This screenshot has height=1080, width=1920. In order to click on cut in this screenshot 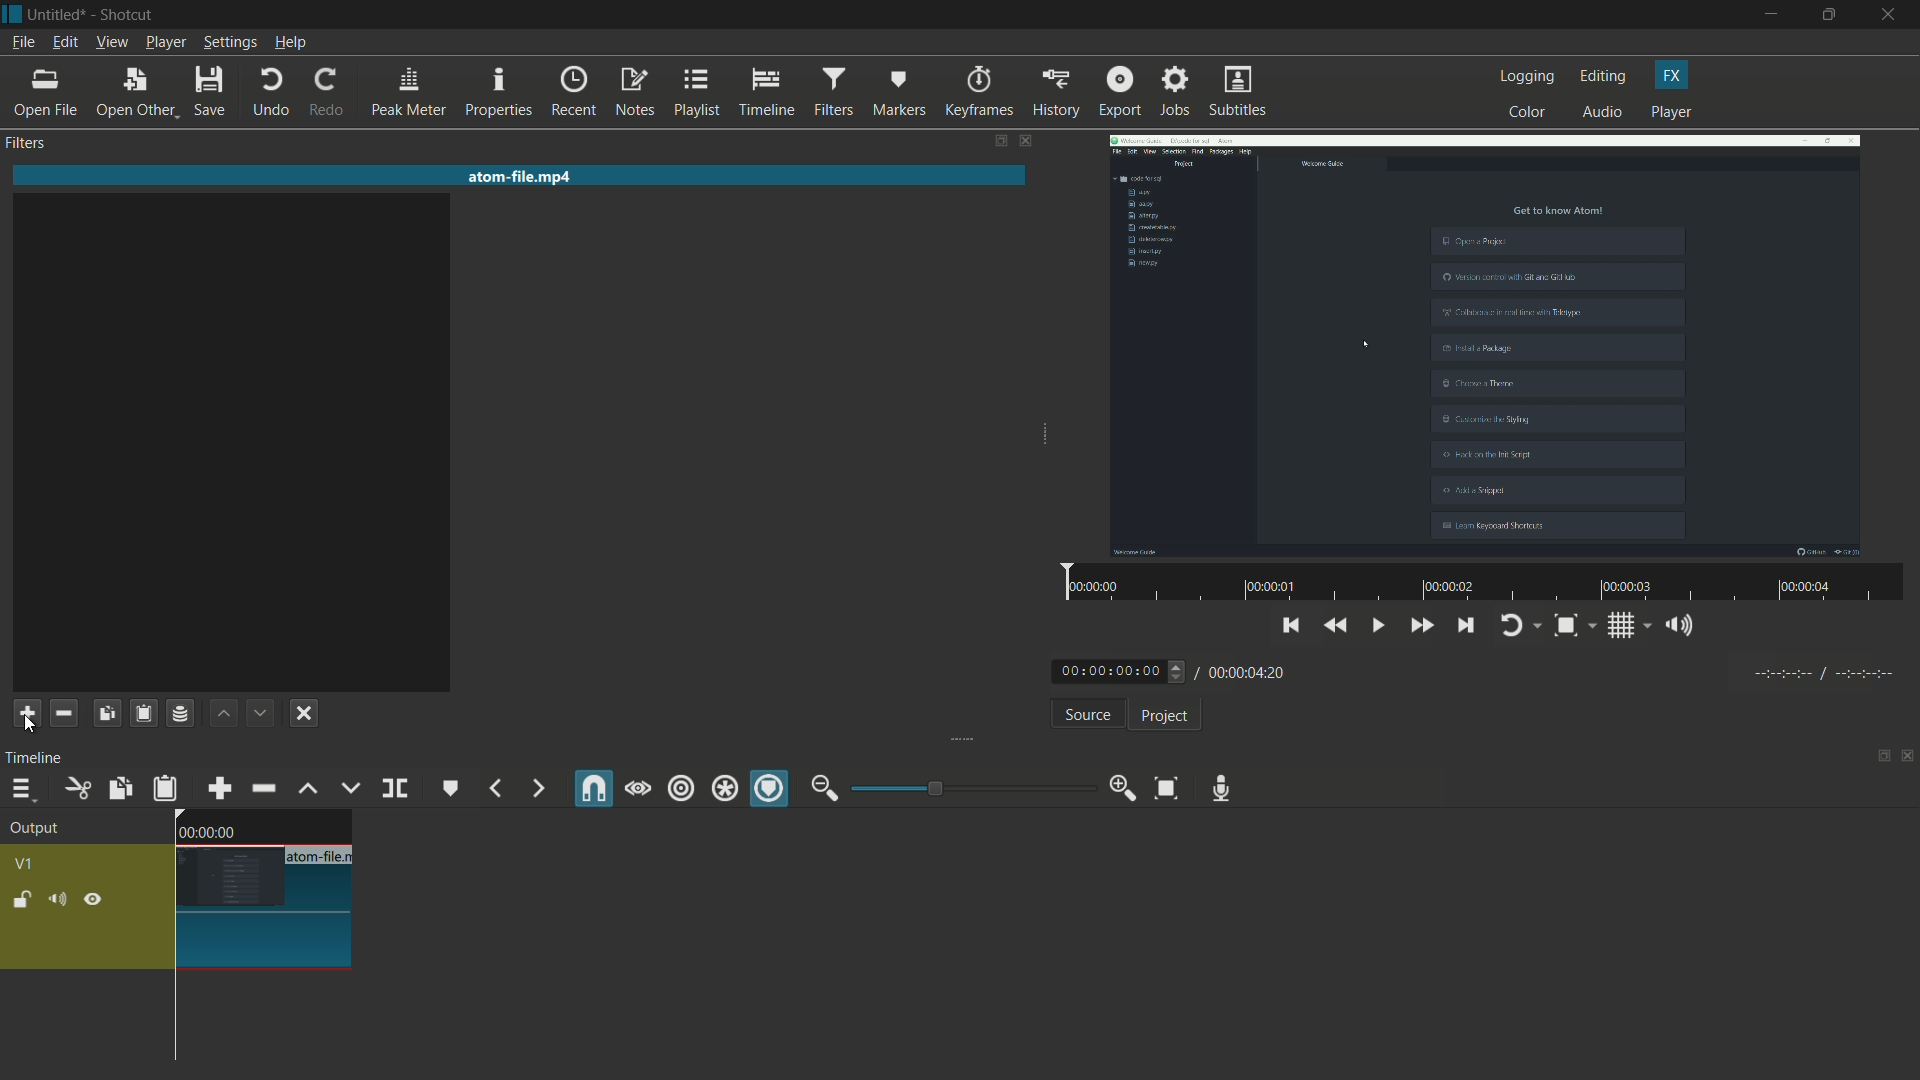, I will do `click(76, 788)`.